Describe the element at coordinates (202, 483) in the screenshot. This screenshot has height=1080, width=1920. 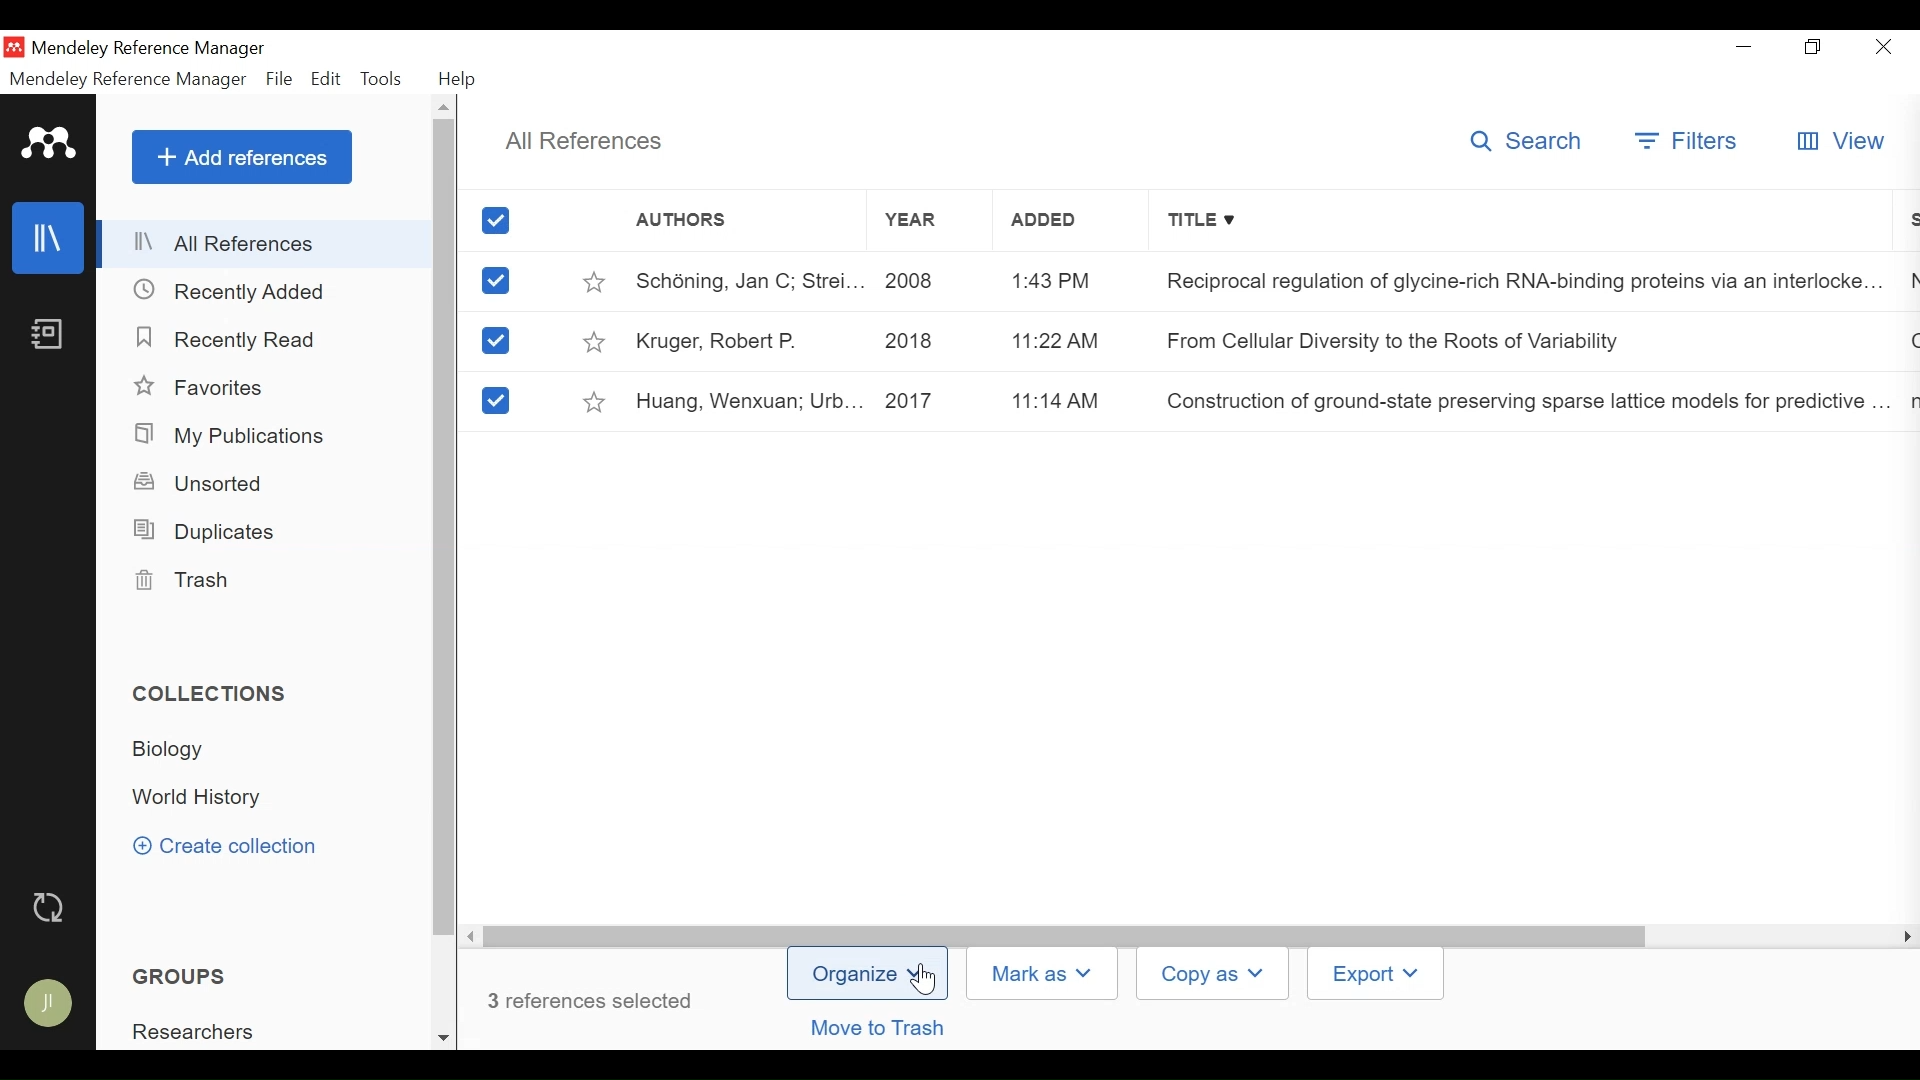
I see `Unsorted` at that location.